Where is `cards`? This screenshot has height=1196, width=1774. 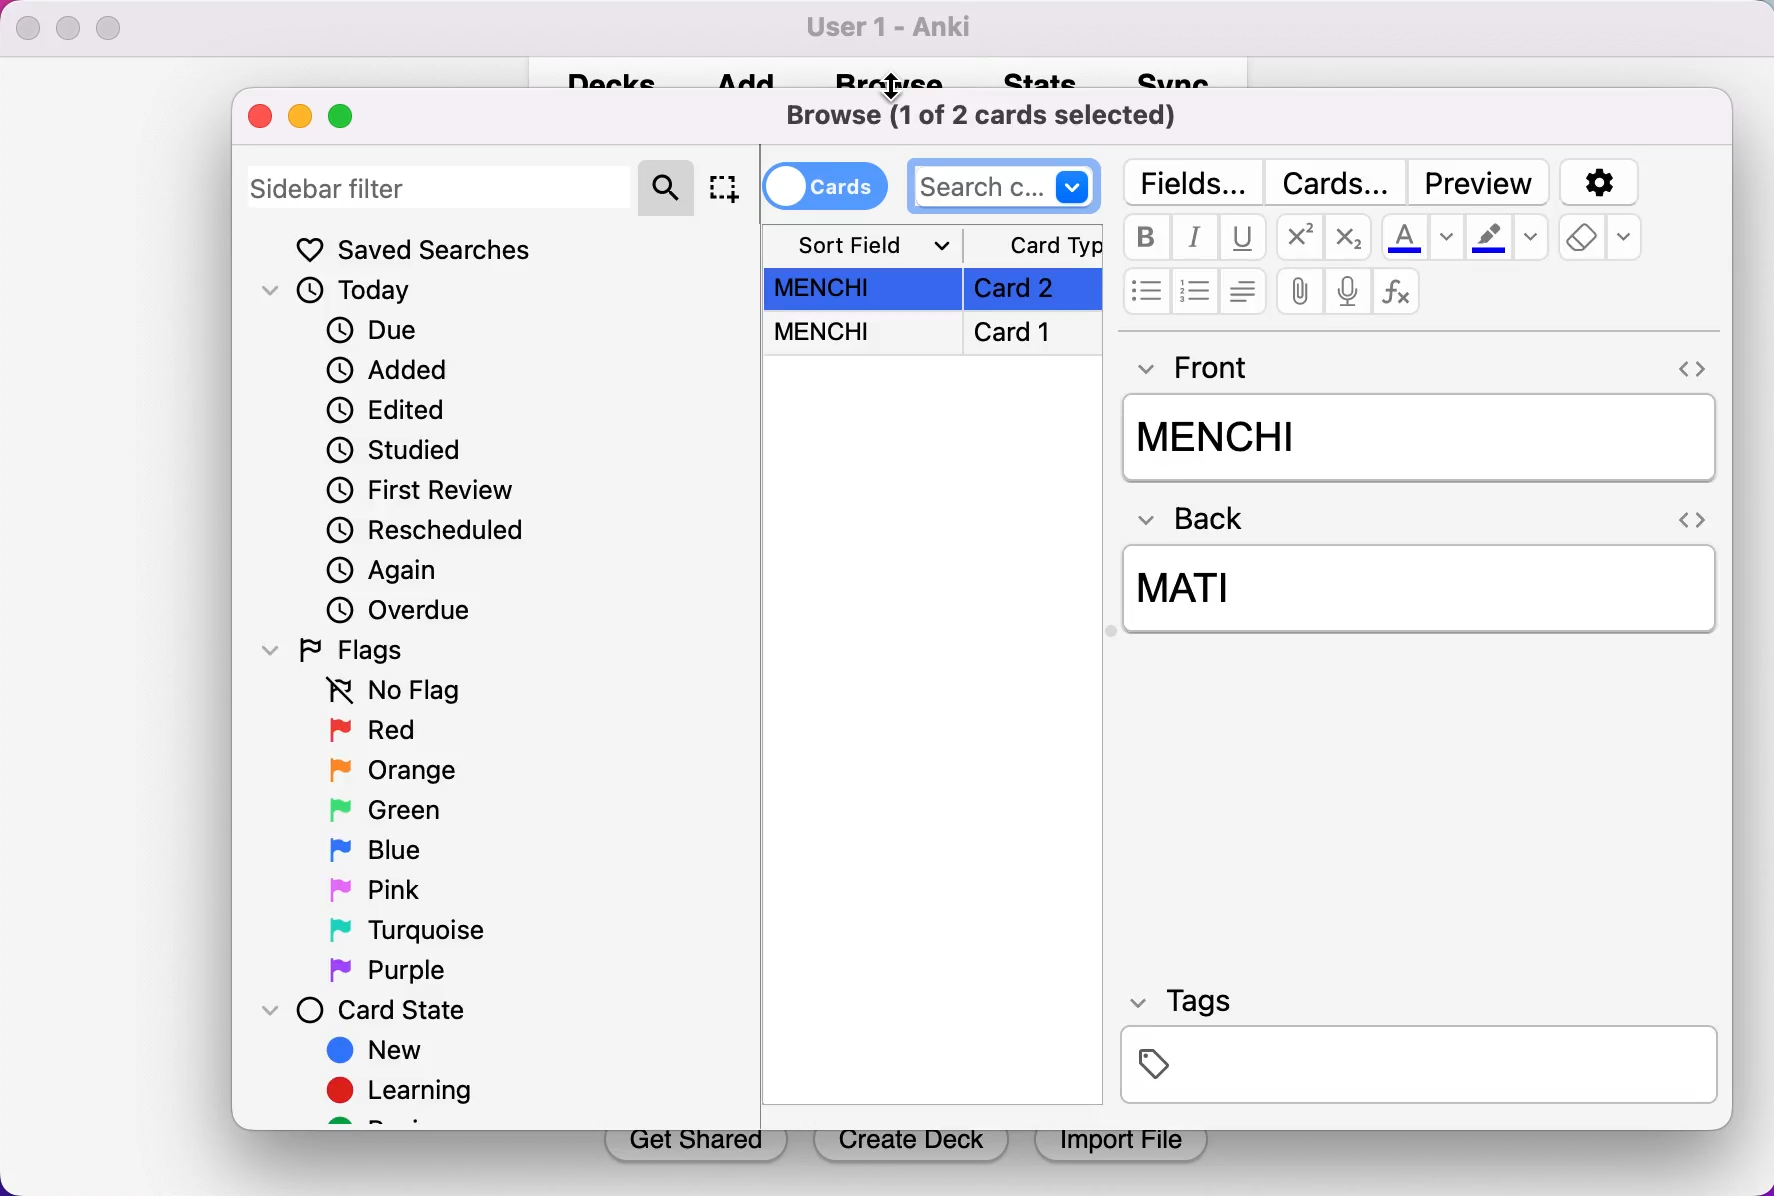 cards is located at coordinates (828, 185).